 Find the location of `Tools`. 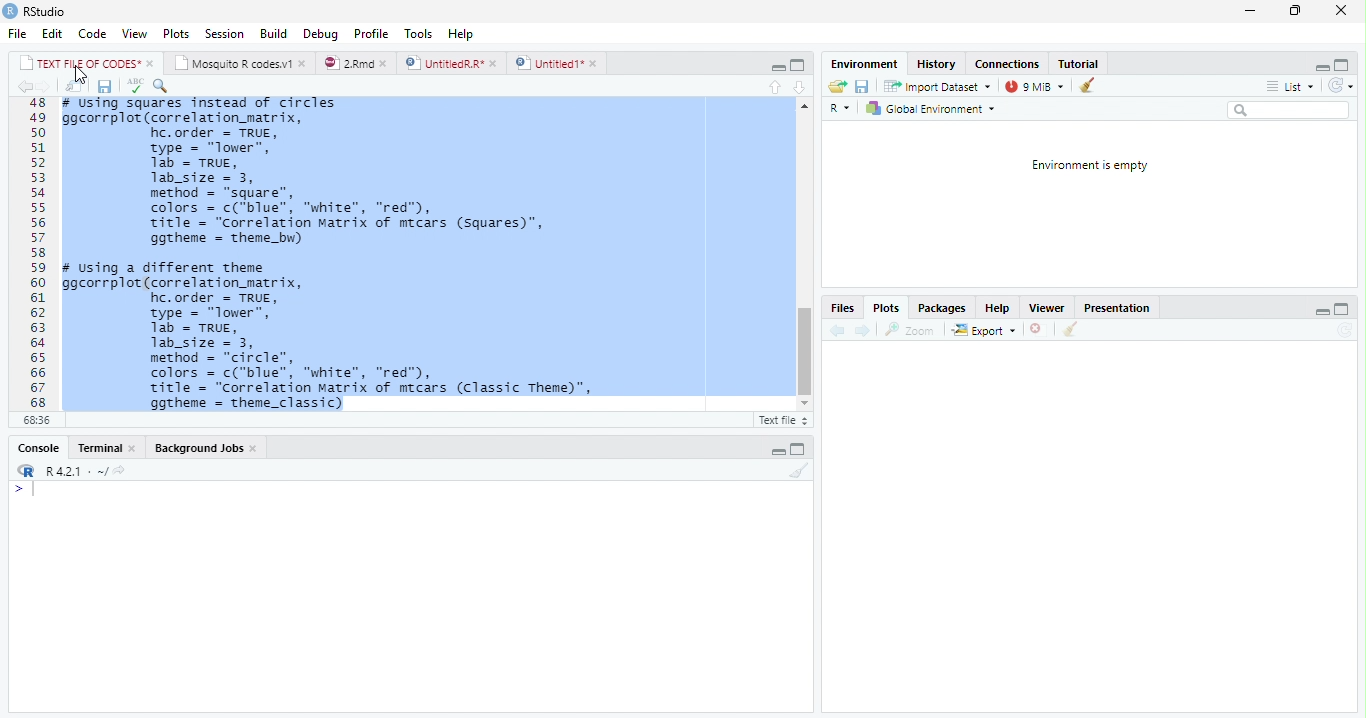

Tools is located at coordinates (417, 32).